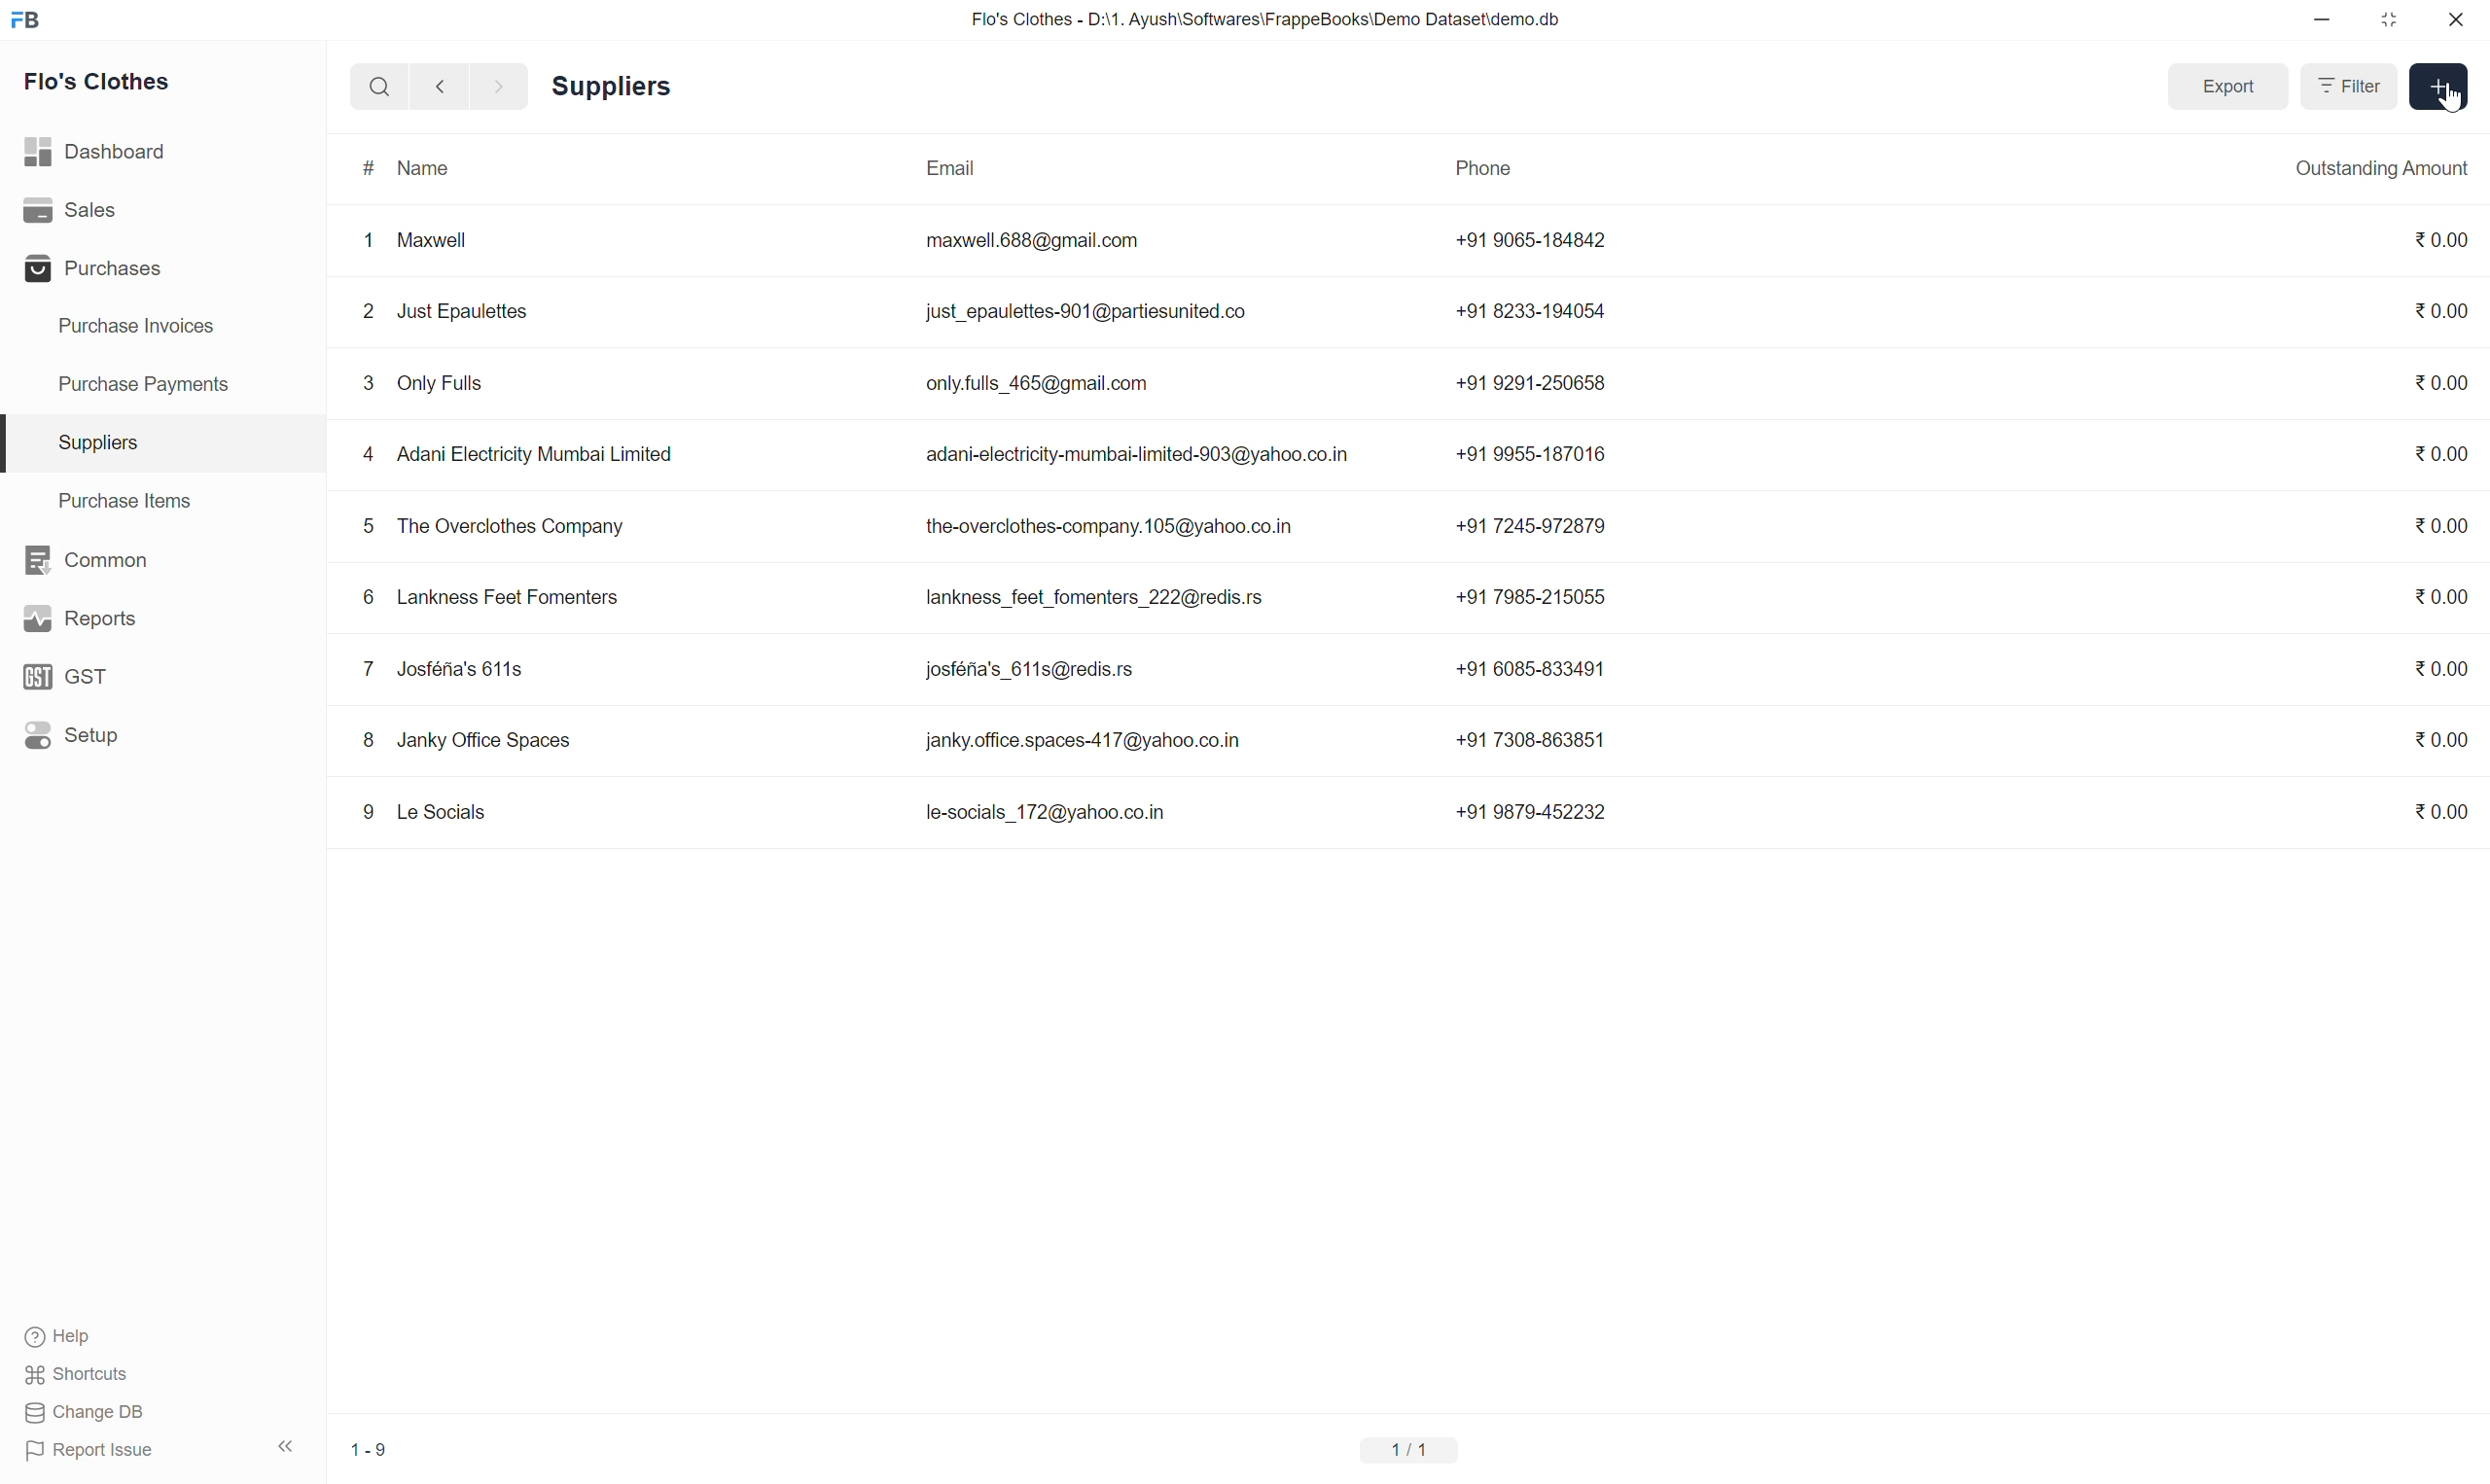 Image resolution: width=2490 pixels, height=1484 pixels. What do you see at coordinates (1097, 598) in the screenshot?
I see `lankness_feet_fomenters_222@redis.rs` at bounding box center [1097, 598].